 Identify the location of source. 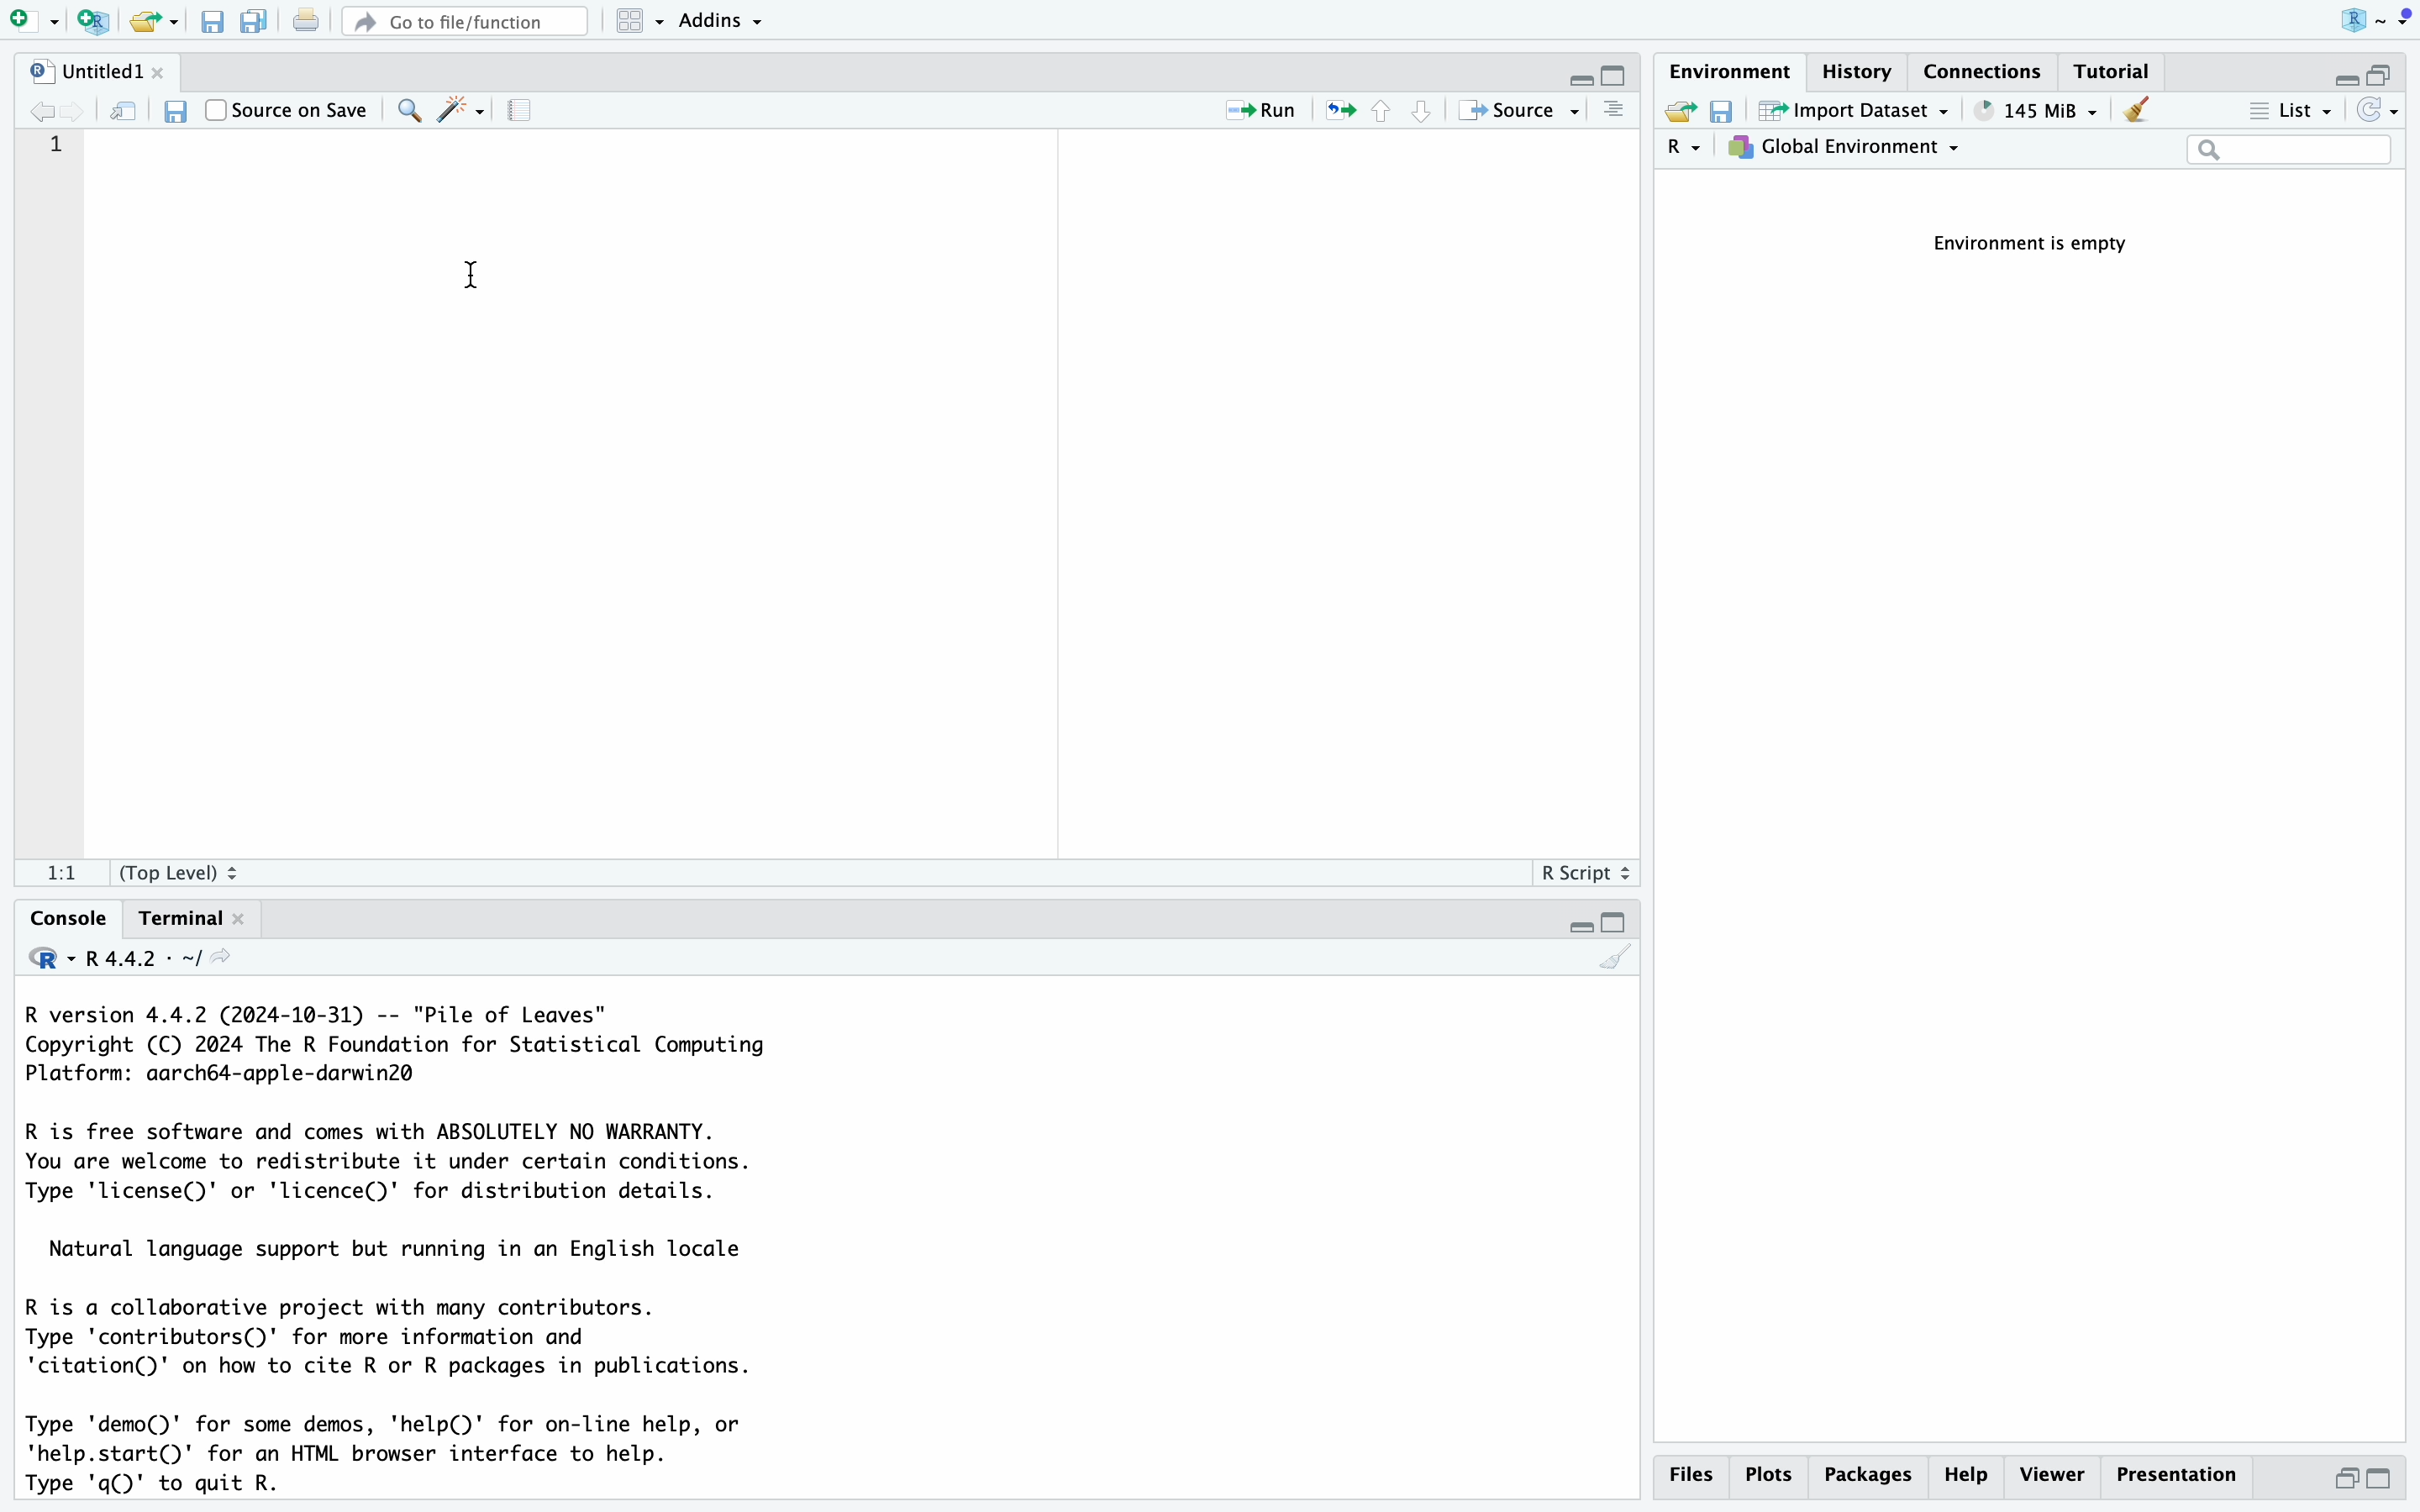
(1521, 113).